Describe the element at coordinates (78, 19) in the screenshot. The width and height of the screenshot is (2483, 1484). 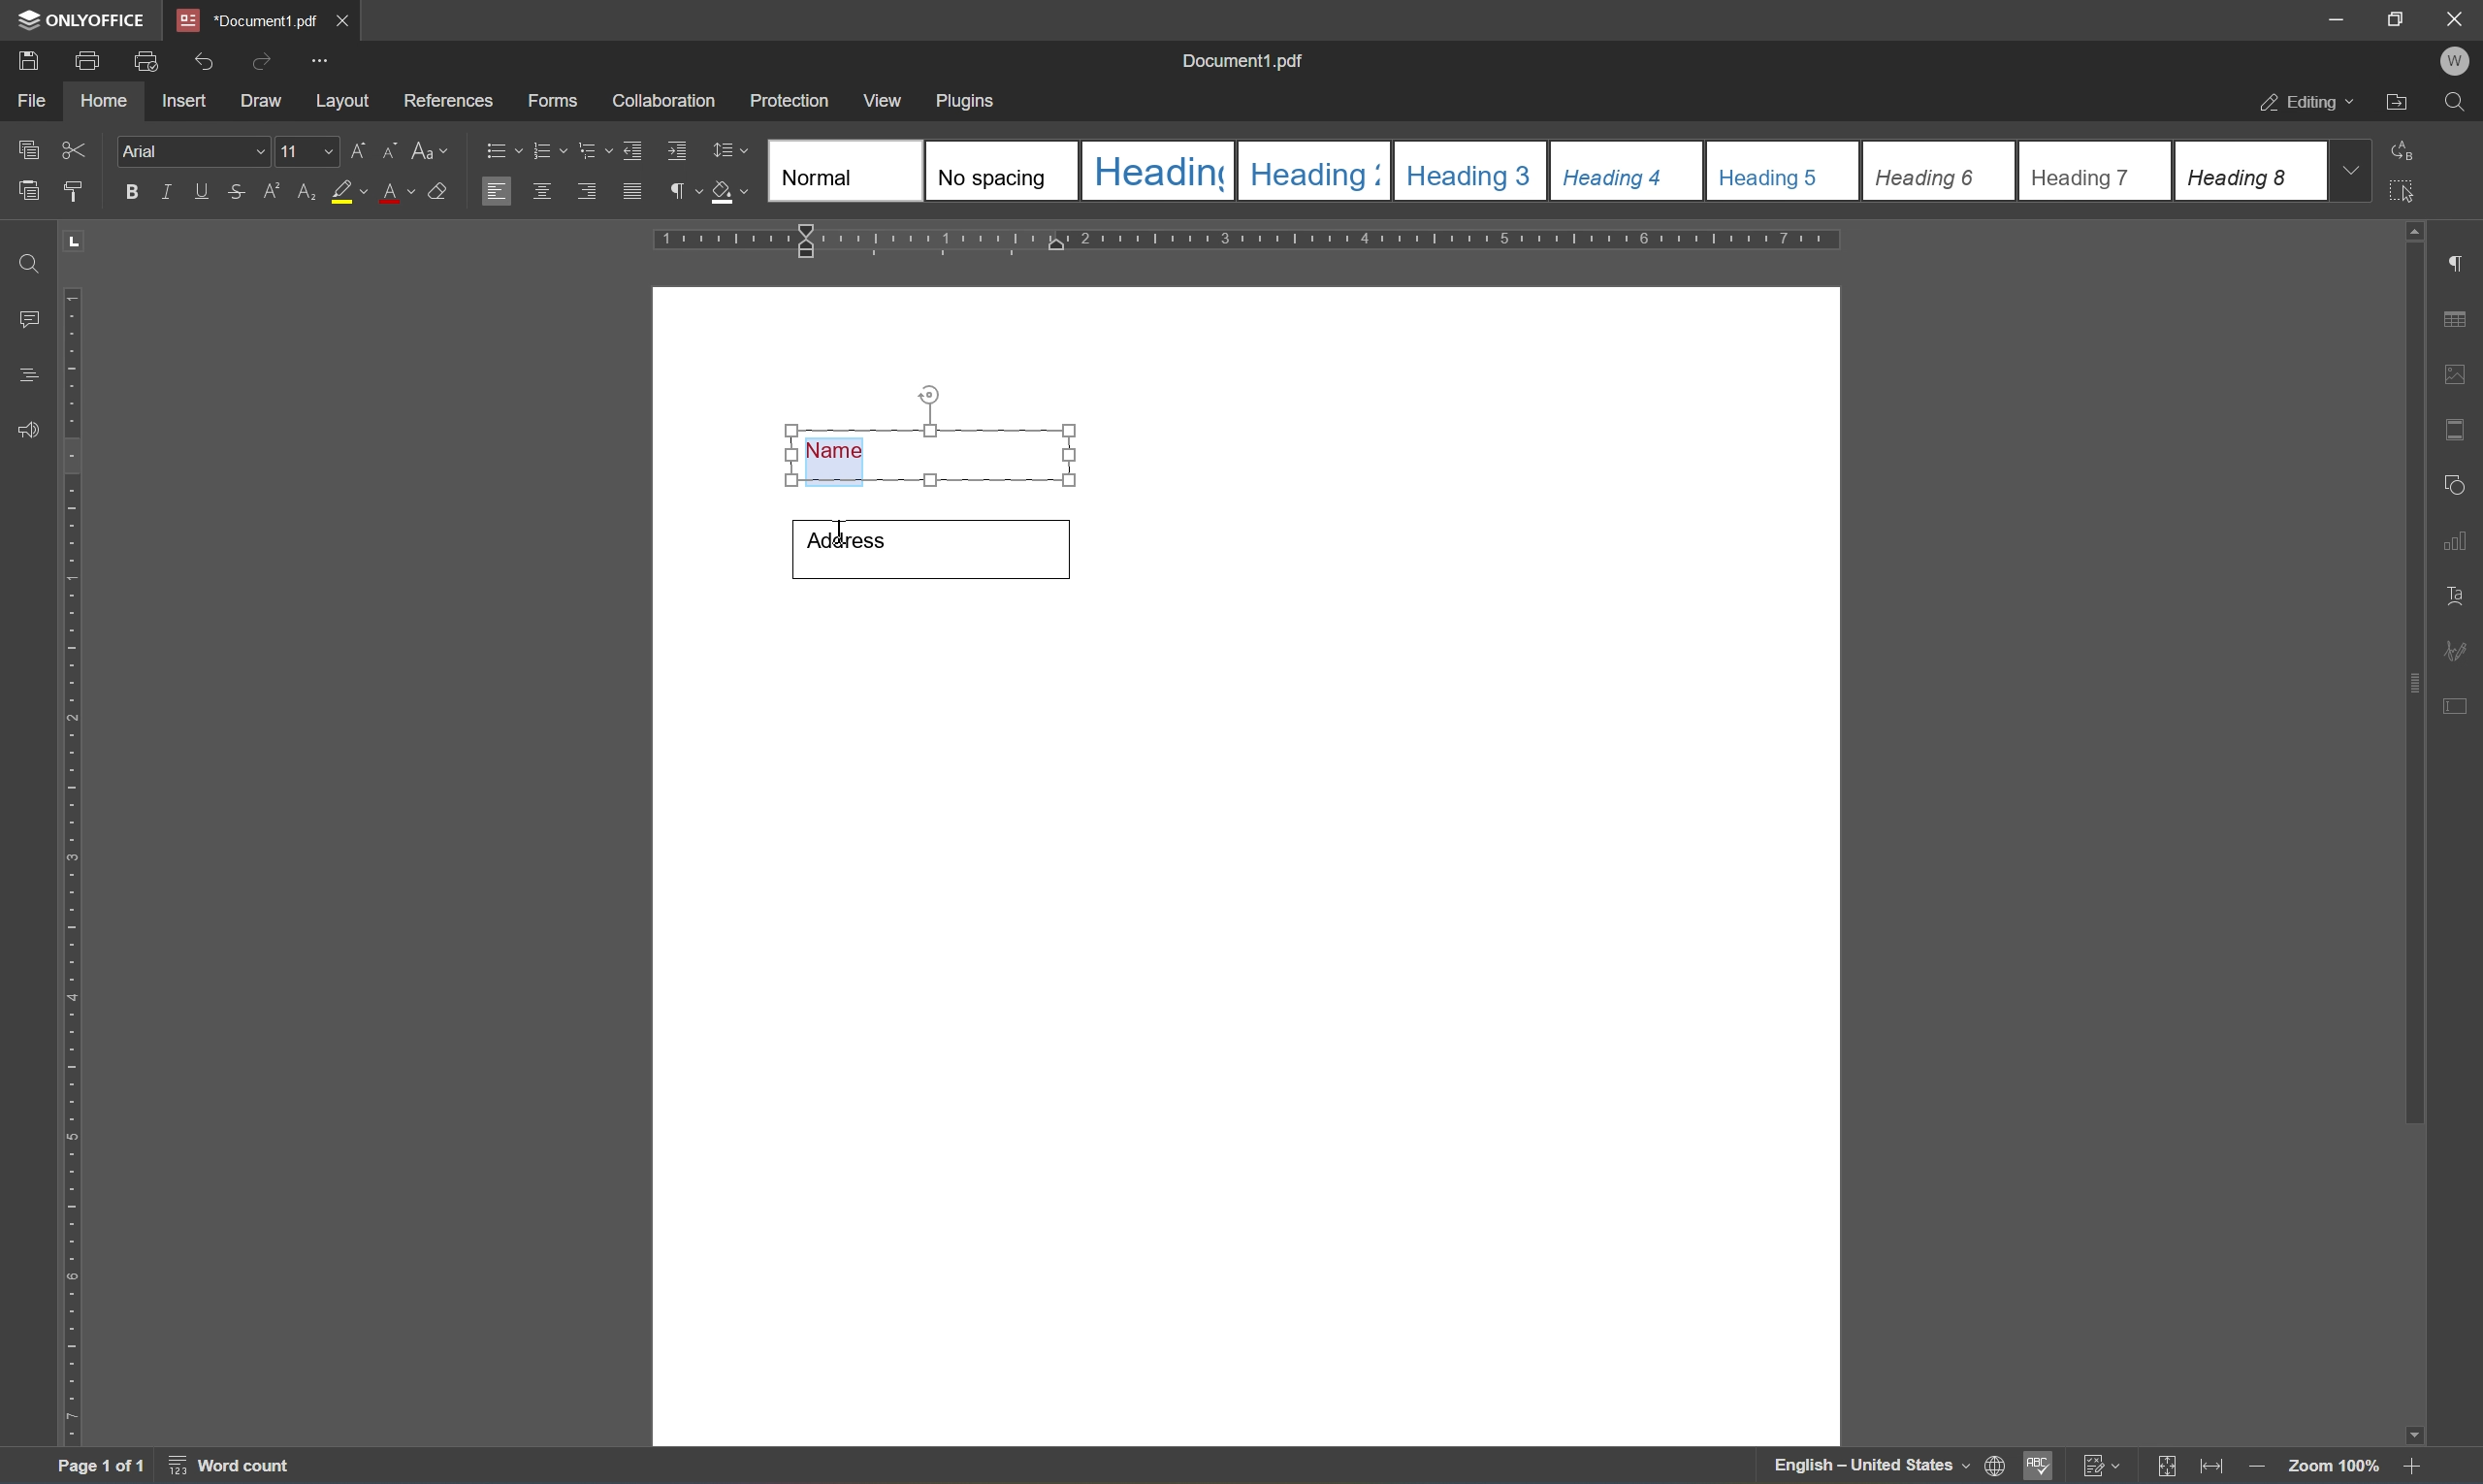
I see `ONLYOFFICE` at that location.